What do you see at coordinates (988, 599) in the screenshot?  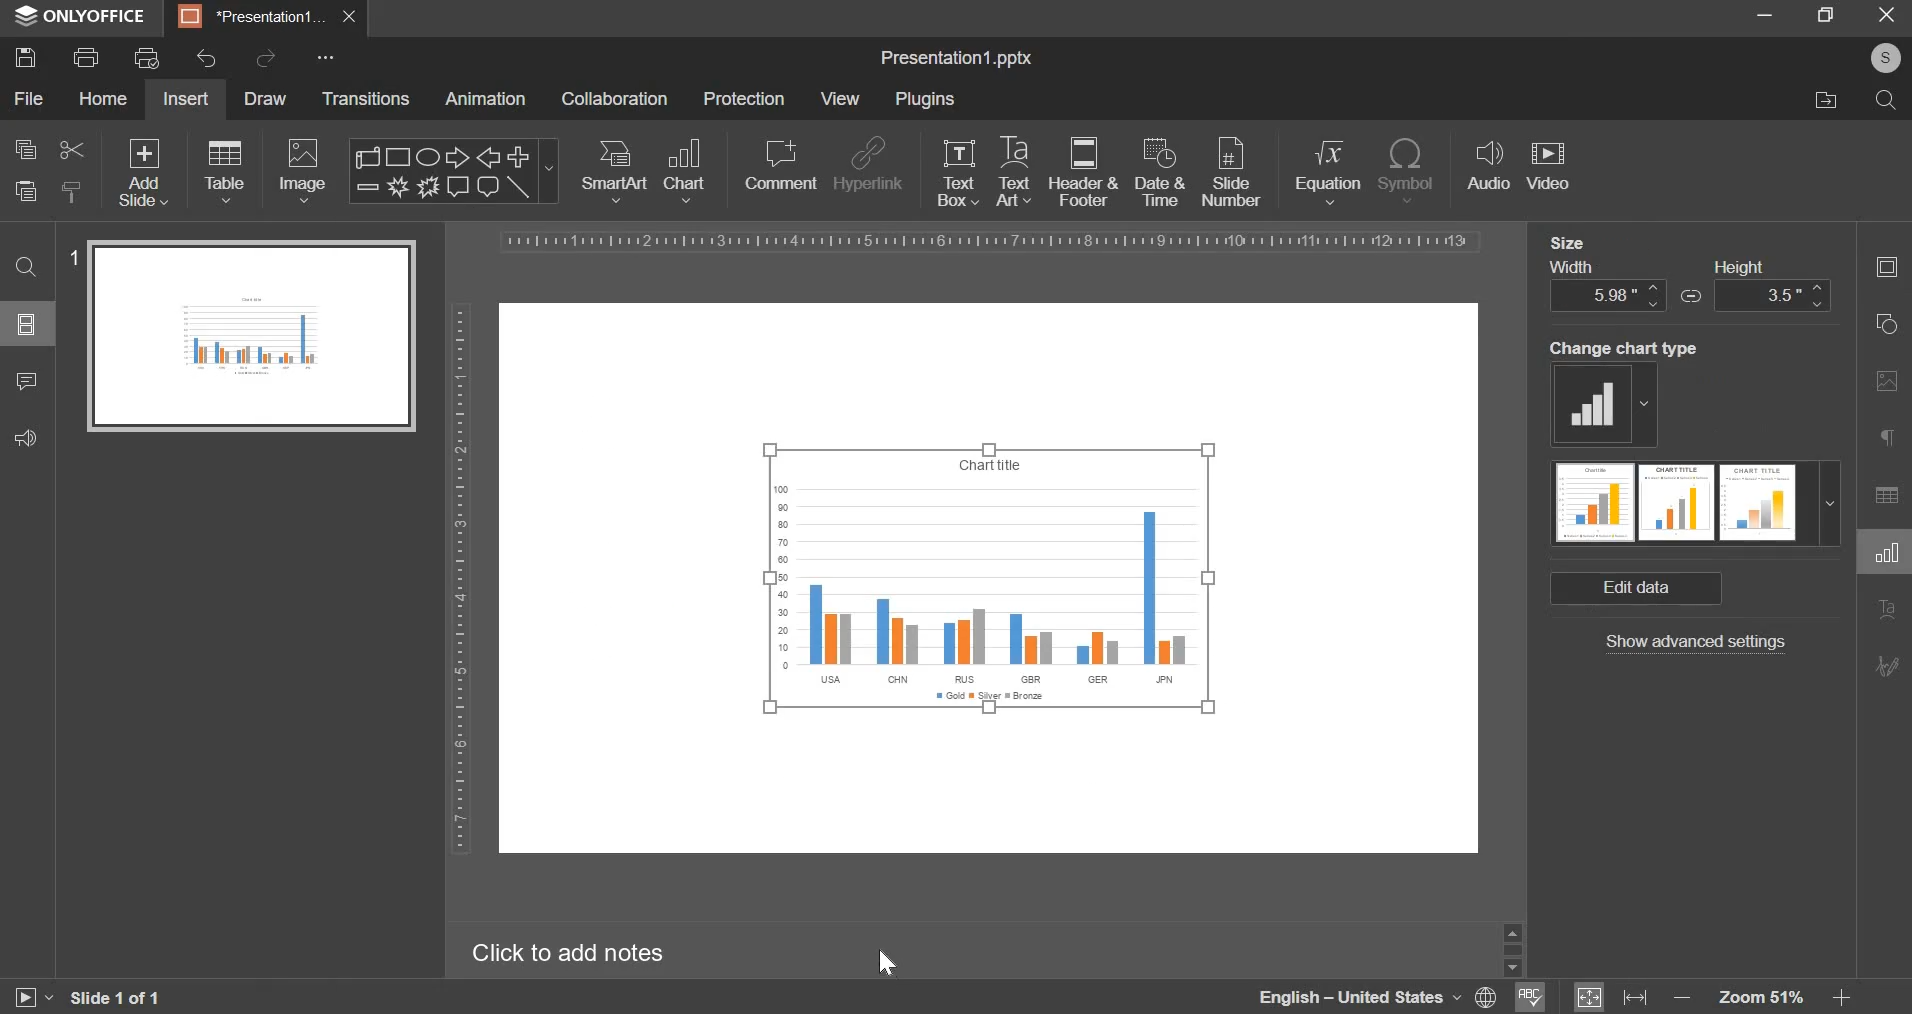 I see `chart` at bounding box center [988, 599].